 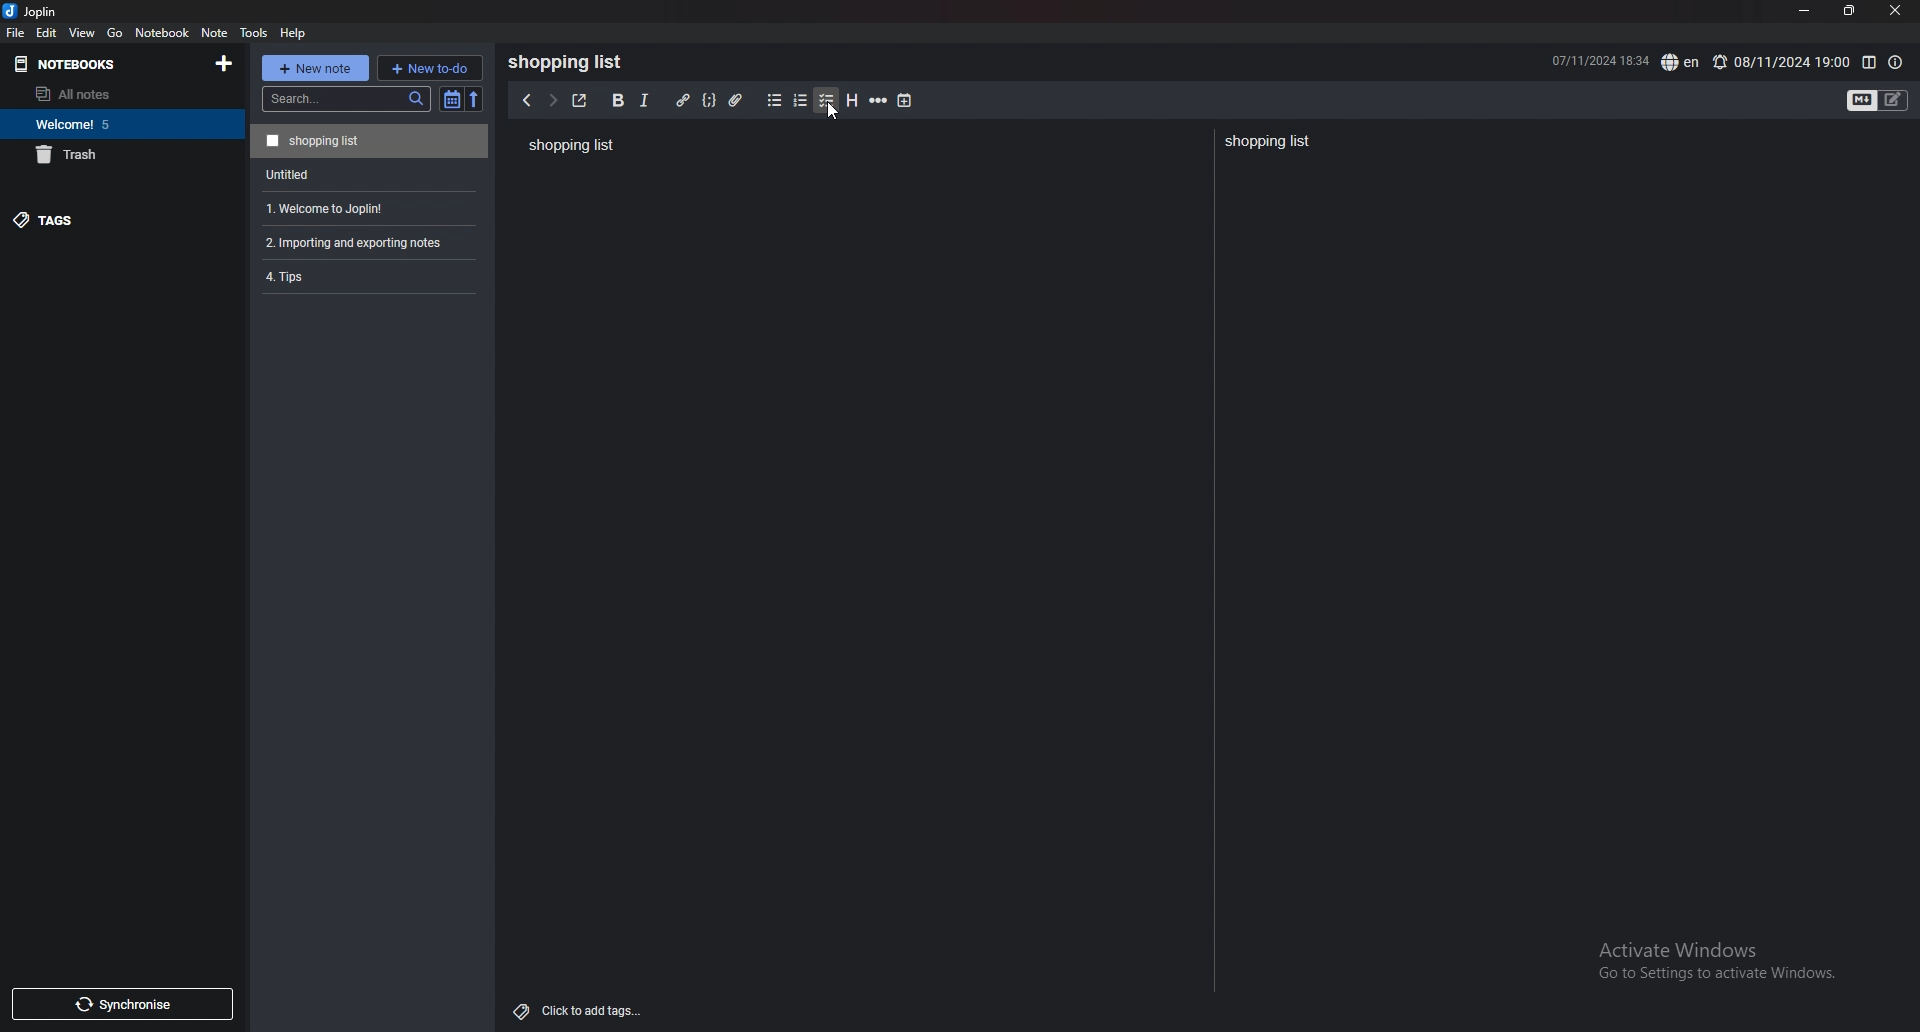 What do you see at coordinates (107, 219) in the screenshot?
I see `tags` at bounding box center [107, 219].